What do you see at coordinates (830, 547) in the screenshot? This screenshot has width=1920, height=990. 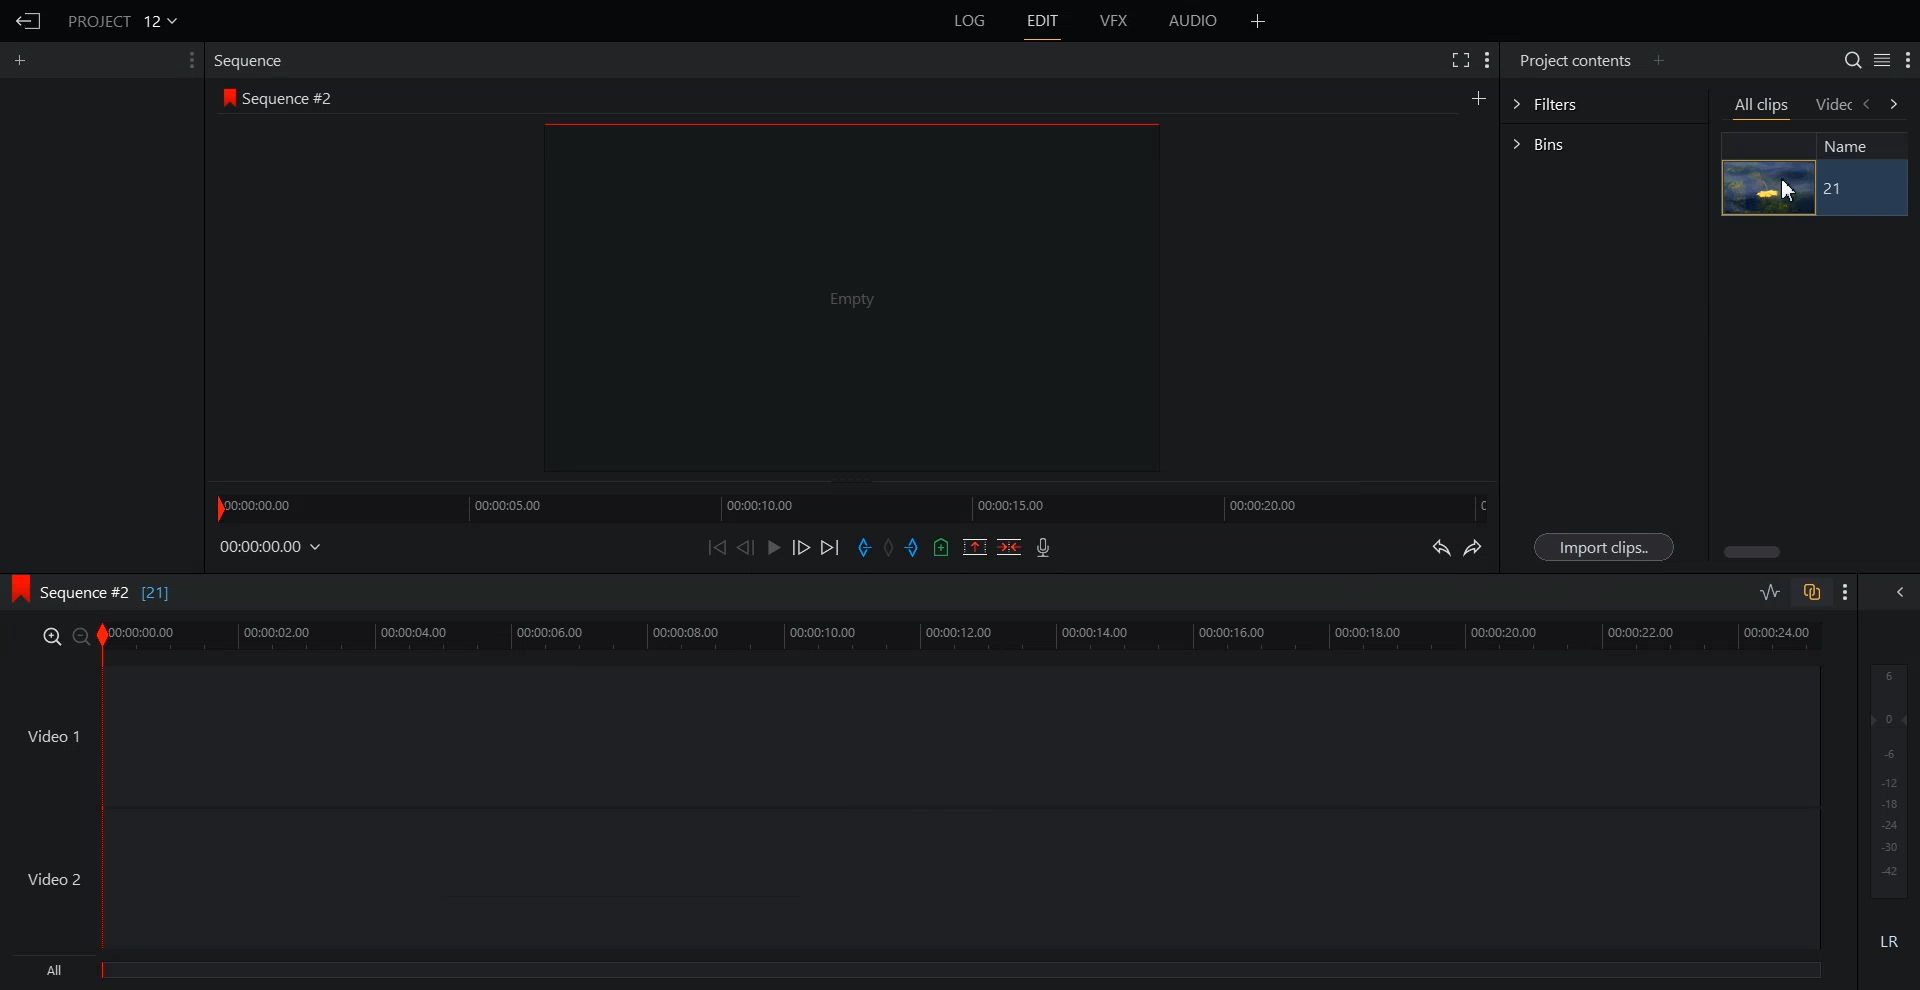 I see `Move Forward` at bounding box center [830, 547].